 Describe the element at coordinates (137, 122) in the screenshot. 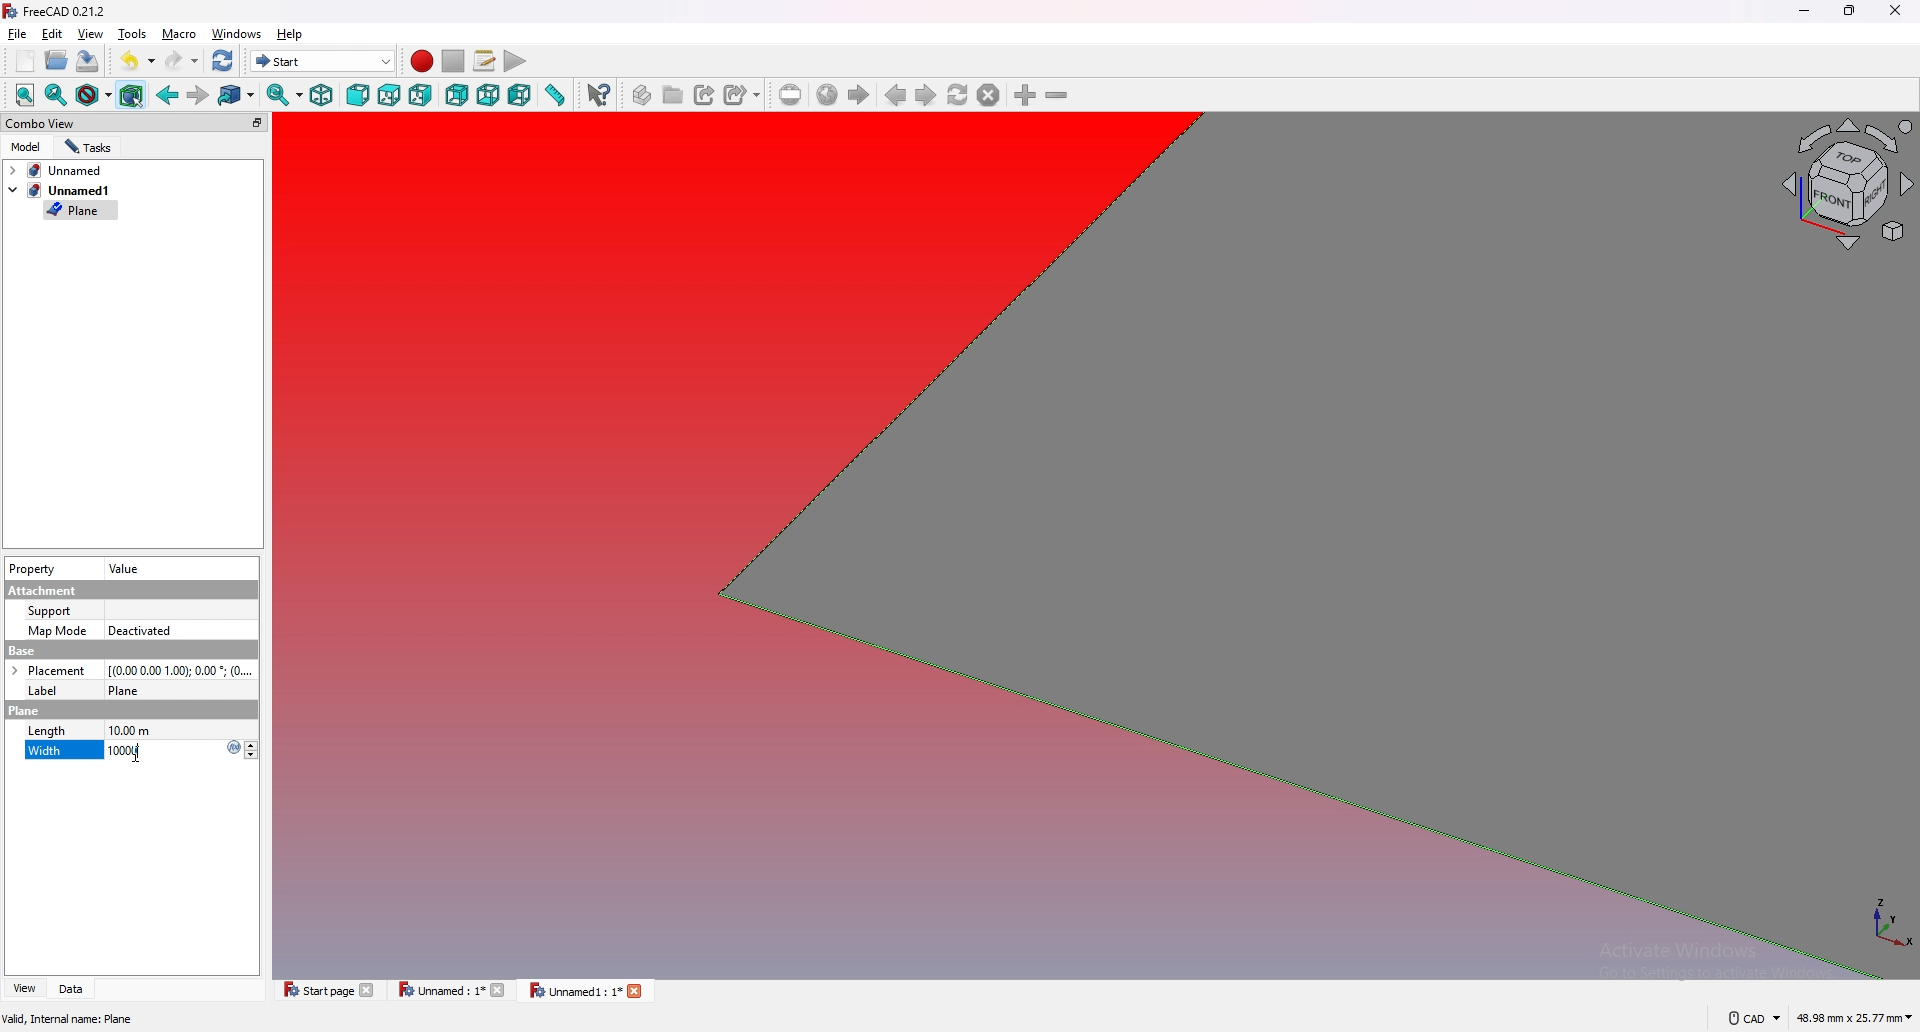

I see `combo view` at that location.